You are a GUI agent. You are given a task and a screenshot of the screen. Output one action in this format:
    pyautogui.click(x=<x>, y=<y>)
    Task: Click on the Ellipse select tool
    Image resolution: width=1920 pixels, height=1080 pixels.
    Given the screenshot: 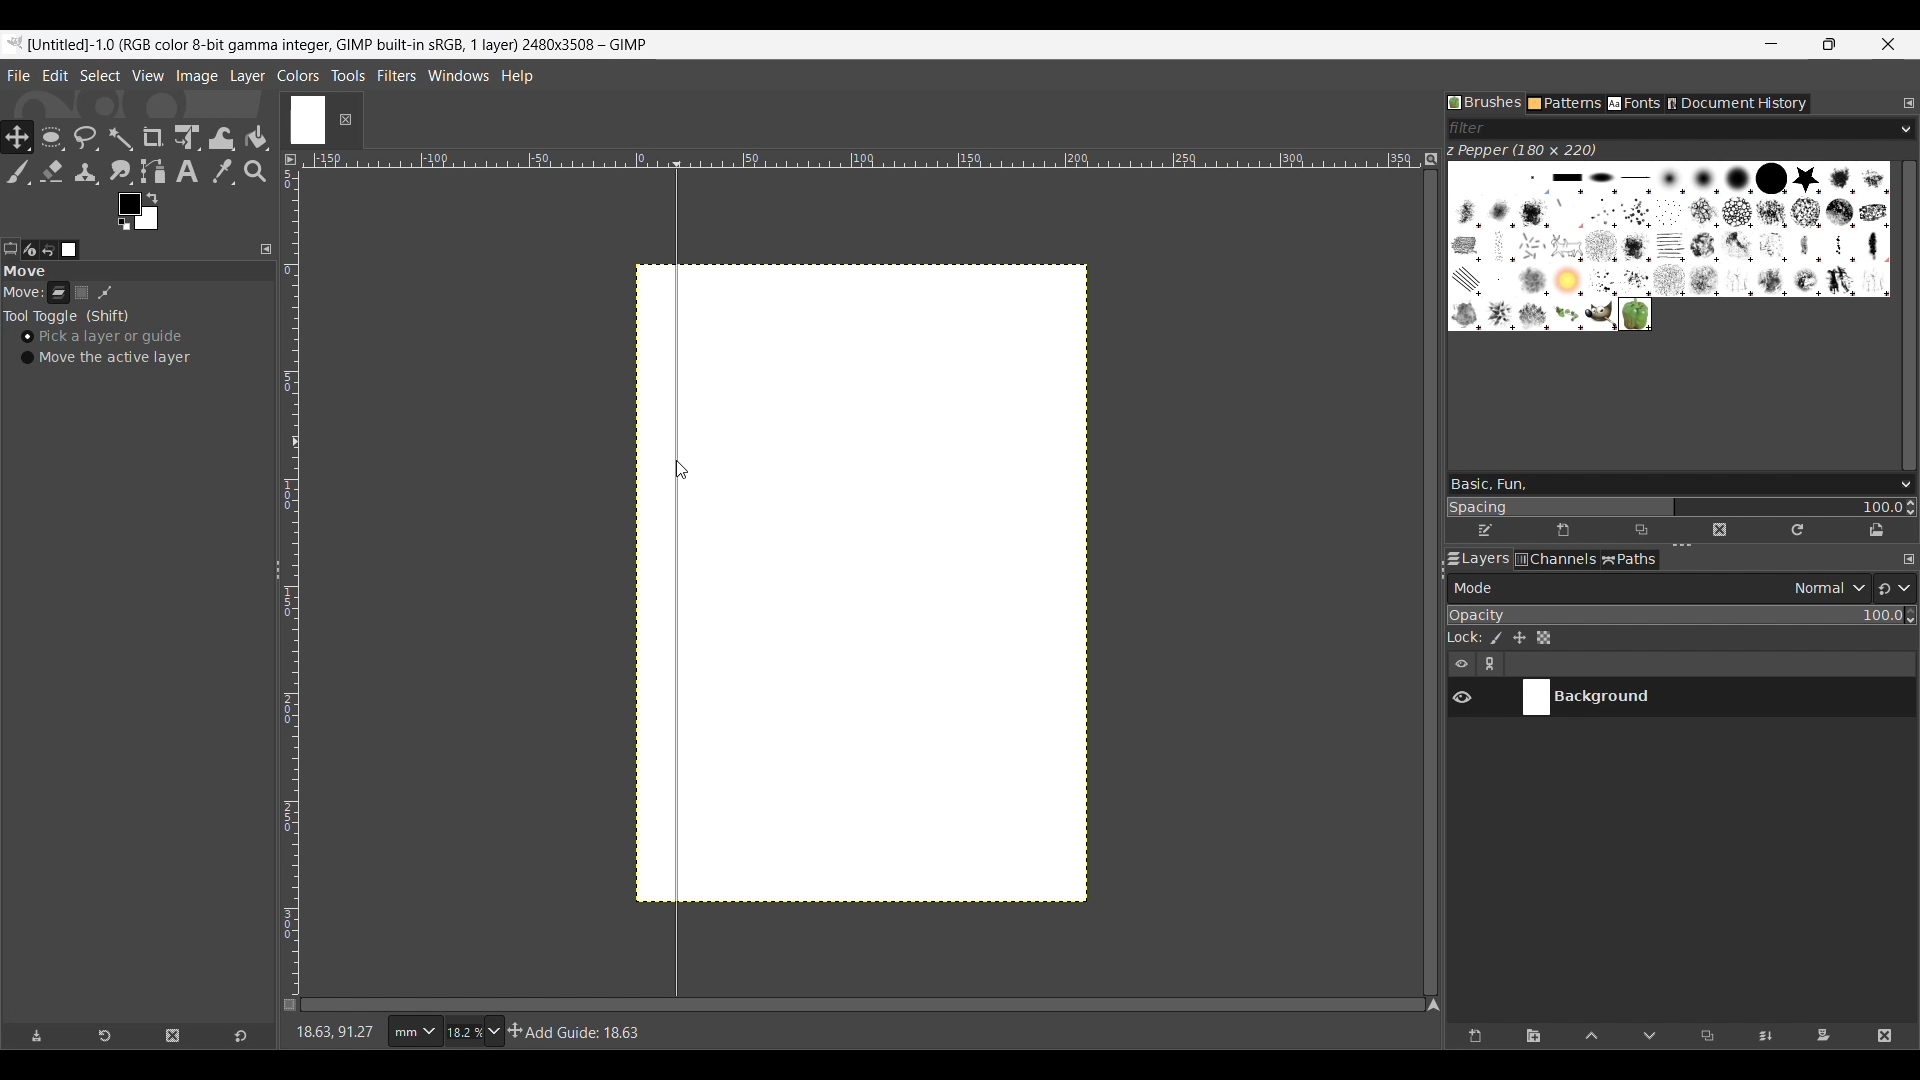 What is the action you would take?
    pyautogui.click(x=49, y=137)
    